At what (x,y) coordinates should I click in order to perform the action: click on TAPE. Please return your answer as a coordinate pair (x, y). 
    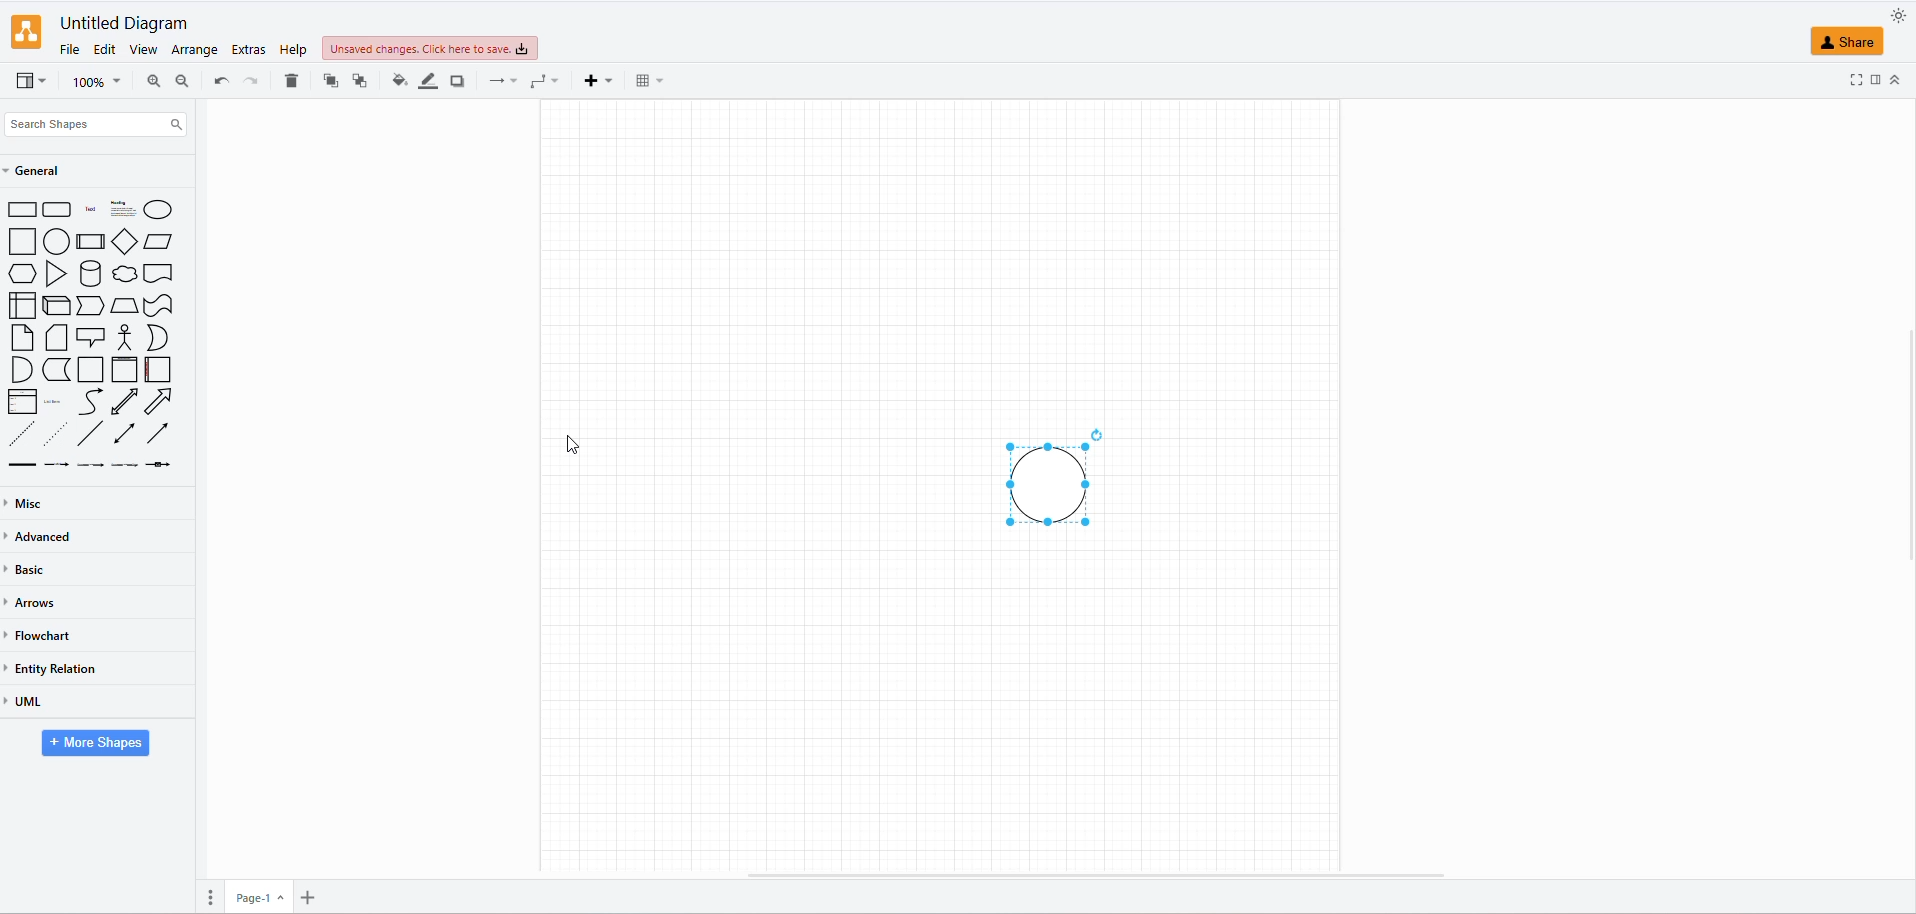
    Looking at the image, I should click on (160, 306).